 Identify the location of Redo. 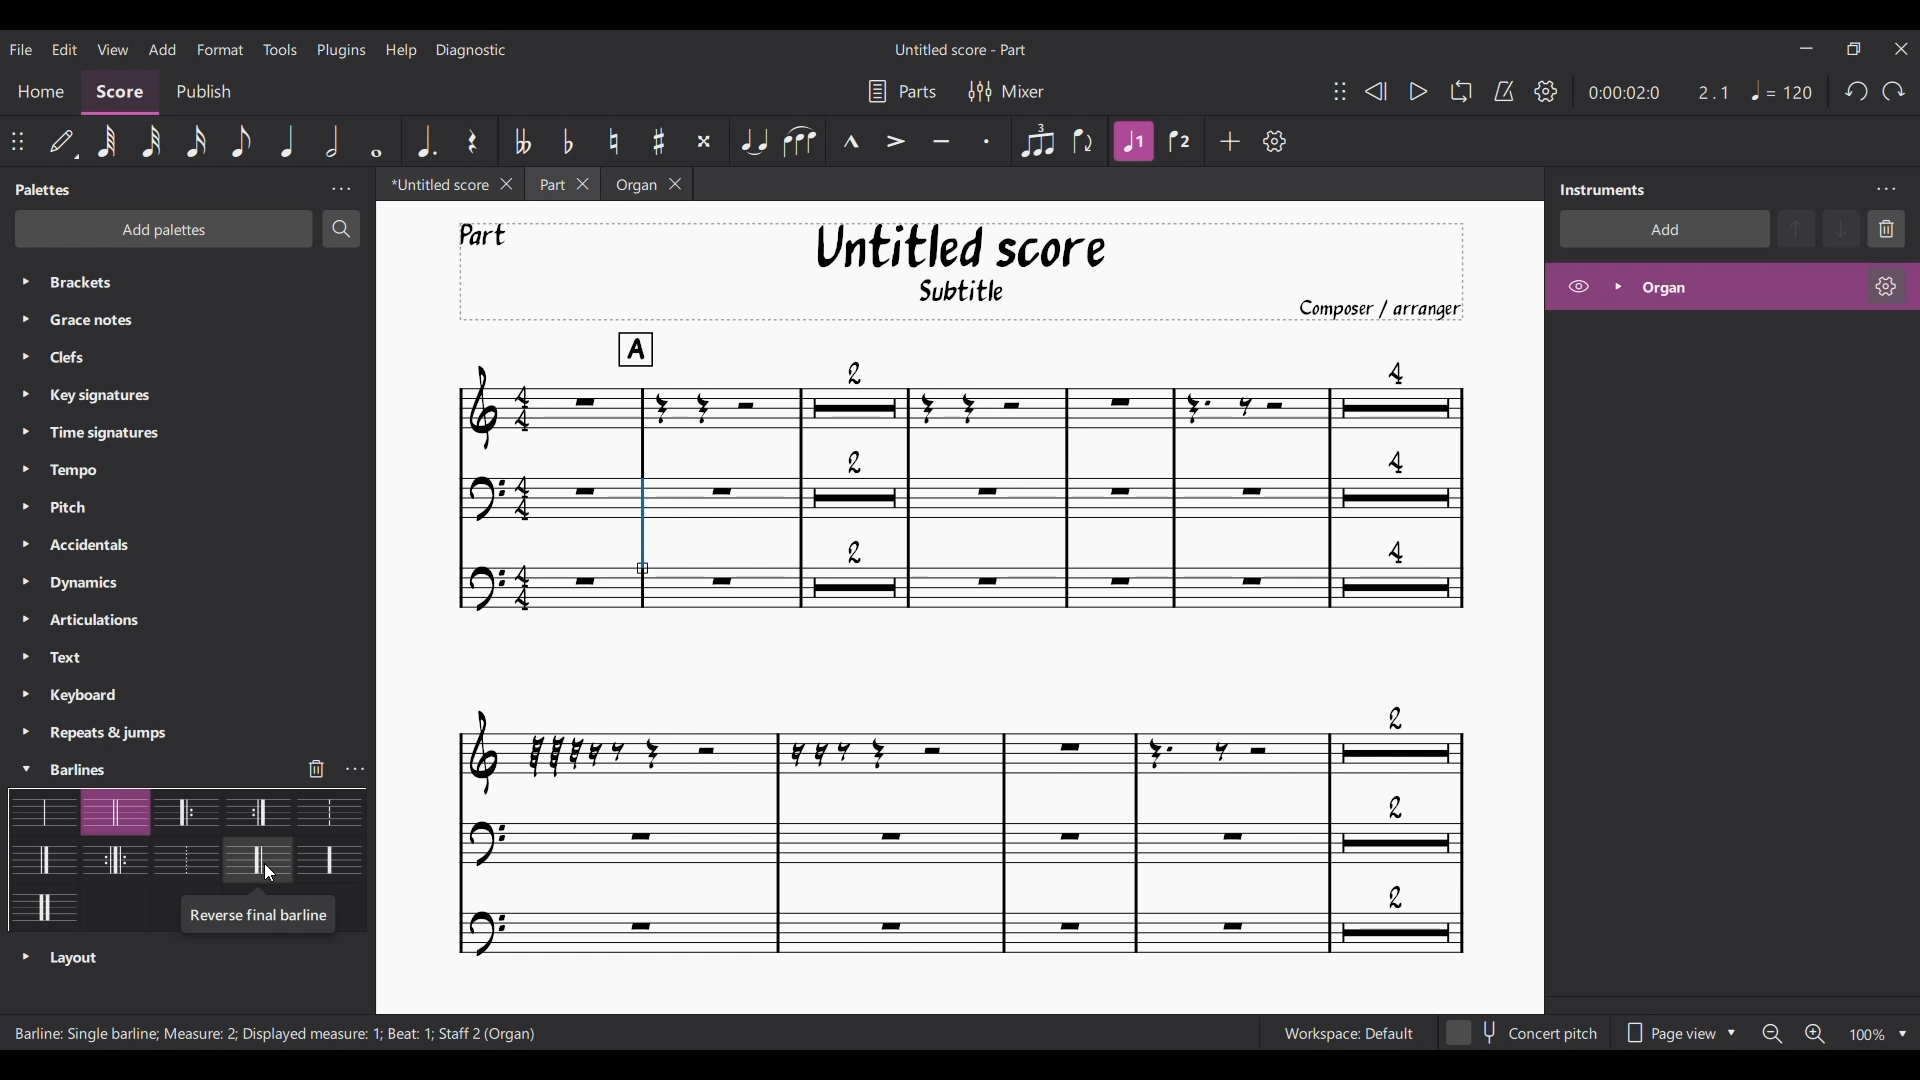
(1894, 91).